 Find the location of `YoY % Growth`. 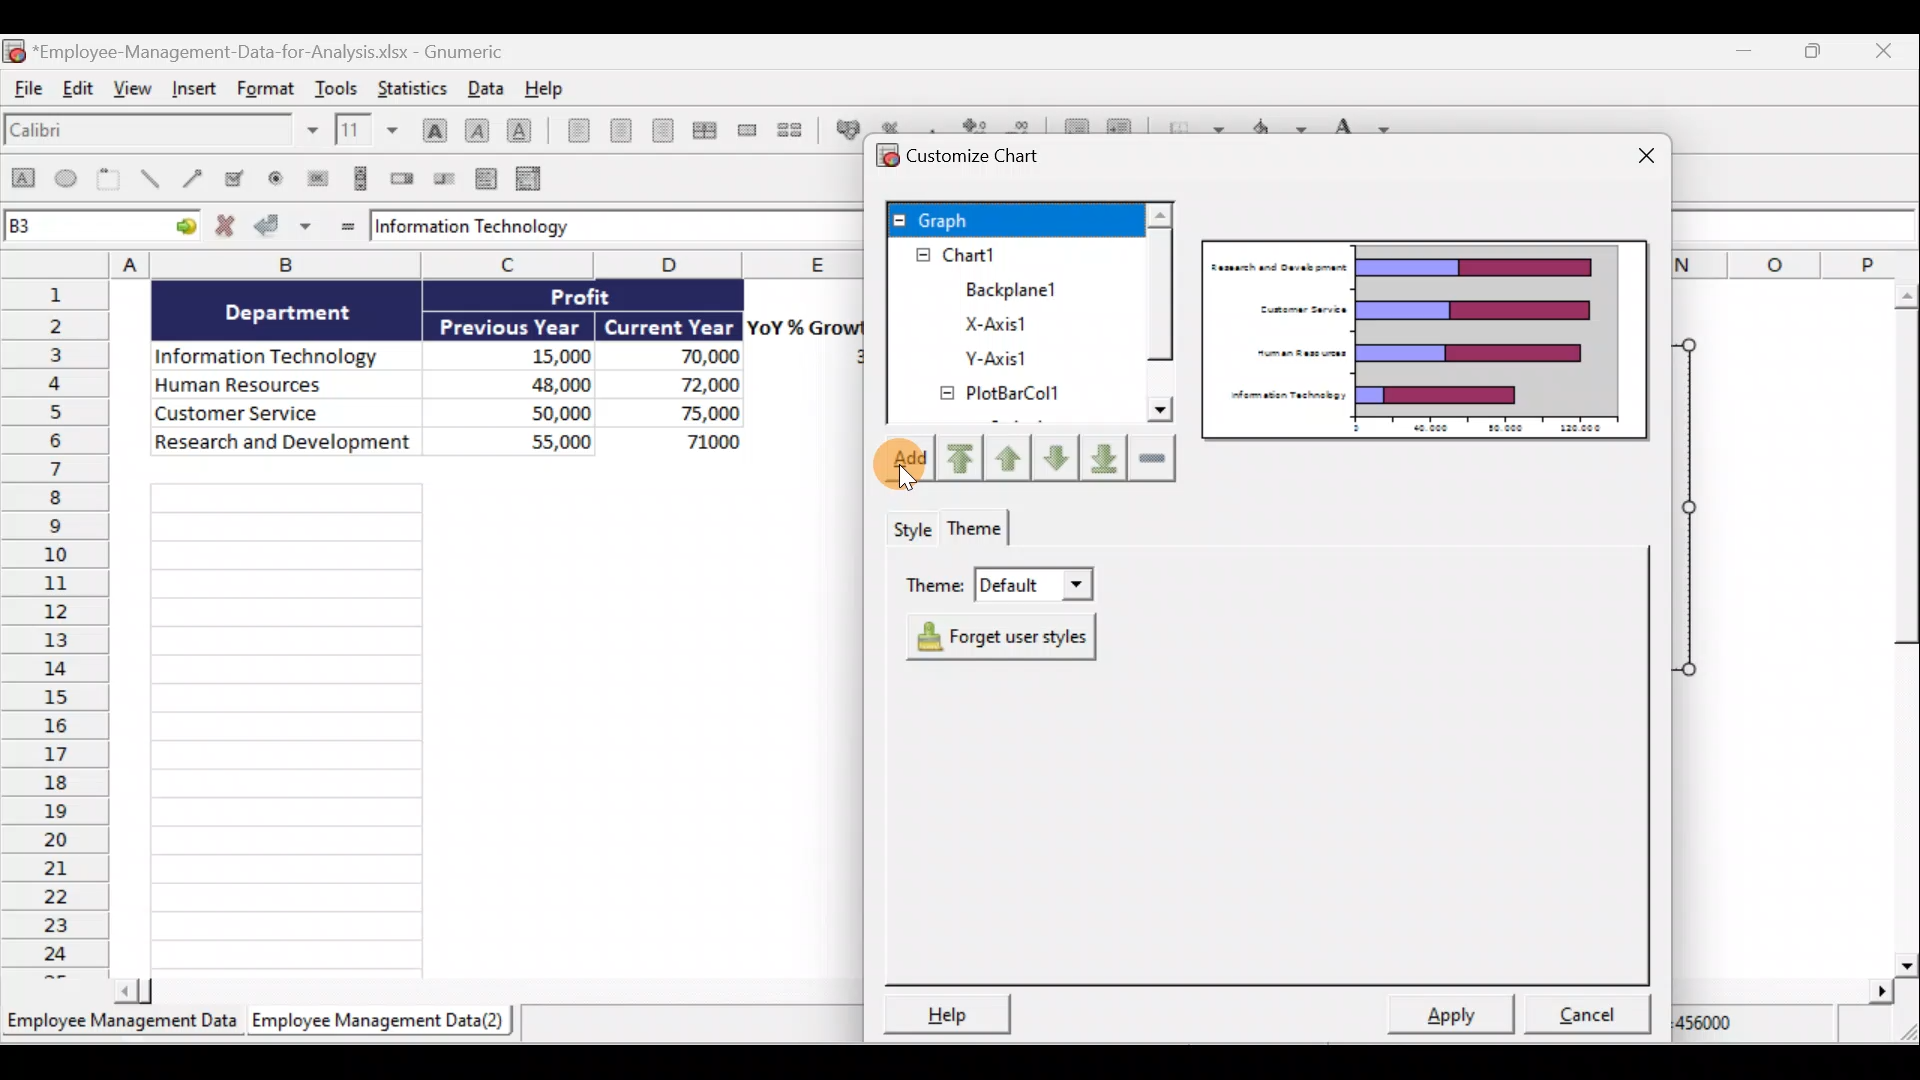

YoY % Growth is located at coordinates (806, 326).